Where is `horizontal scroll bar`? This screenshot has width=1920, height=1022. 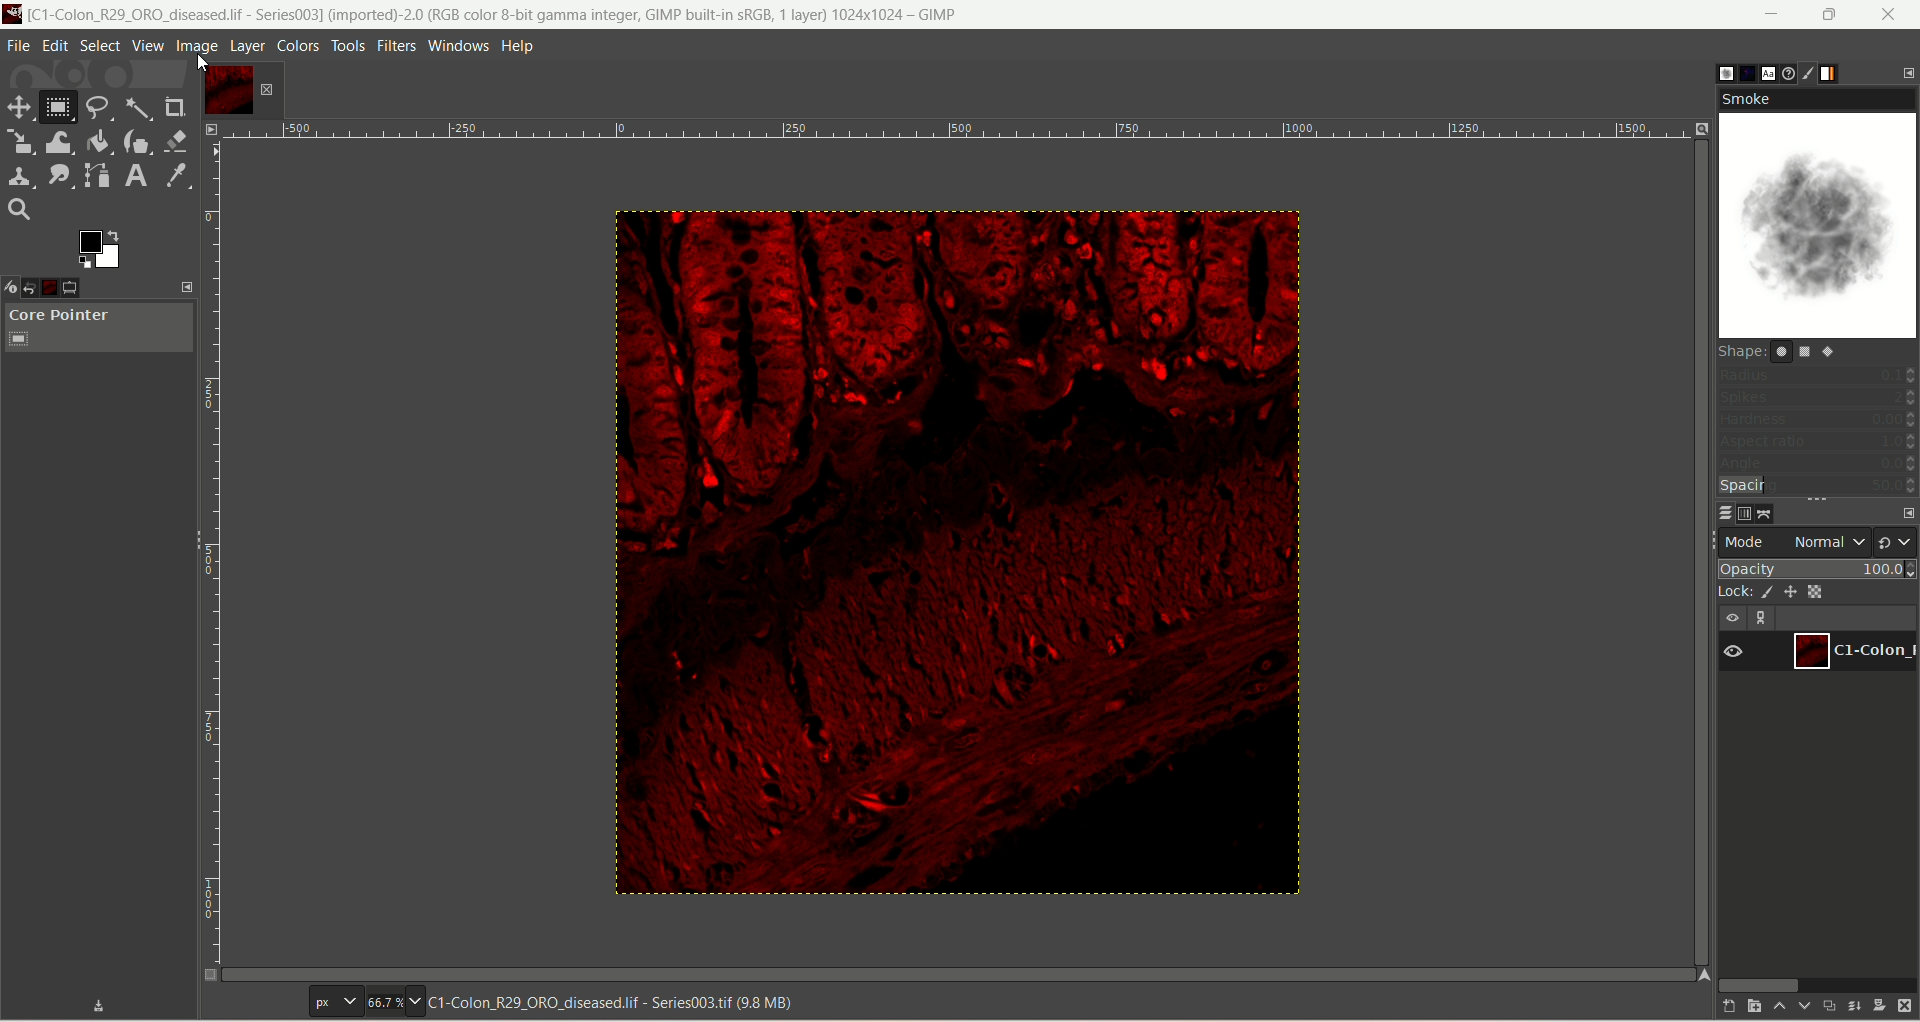
horizontal scroll bar is located at coordinates (1817, 984).